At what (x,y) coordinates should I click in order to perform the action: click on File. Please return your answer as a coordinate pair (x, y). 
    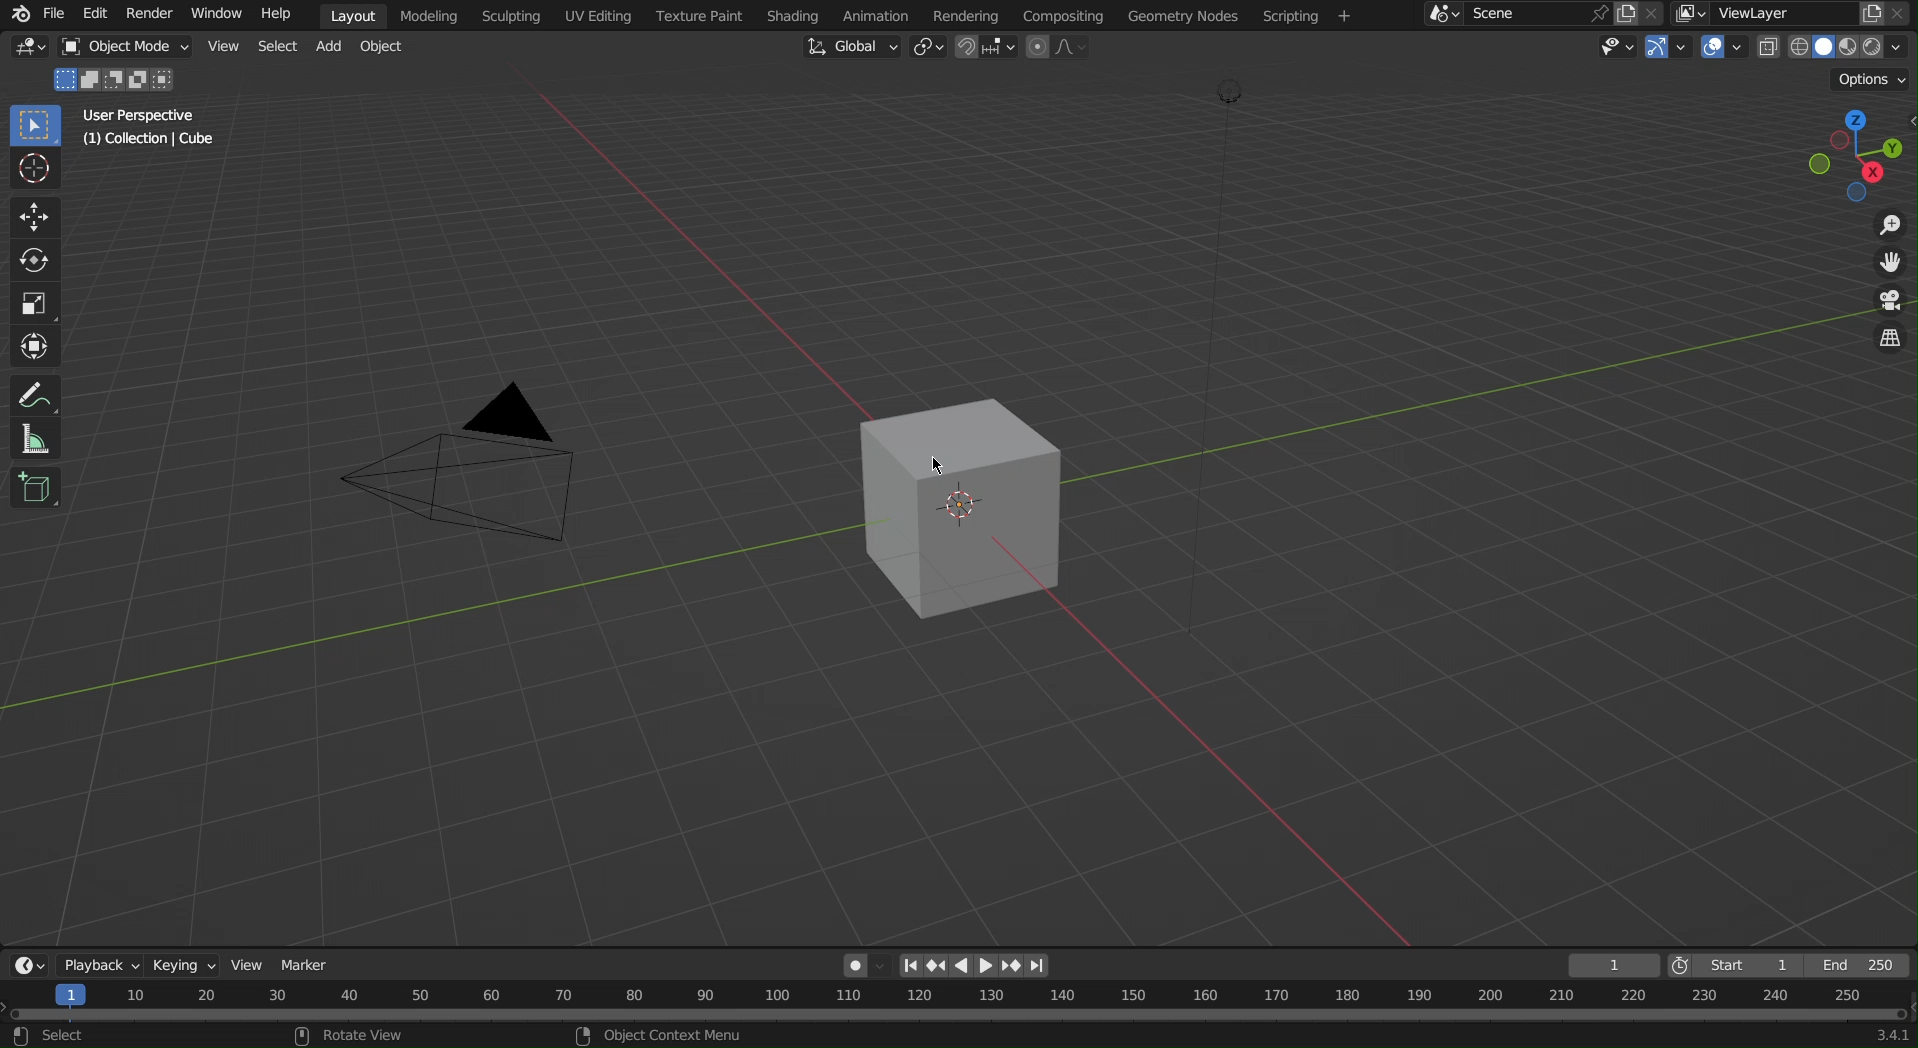
    Looking at the image, I should click on (53, 14).